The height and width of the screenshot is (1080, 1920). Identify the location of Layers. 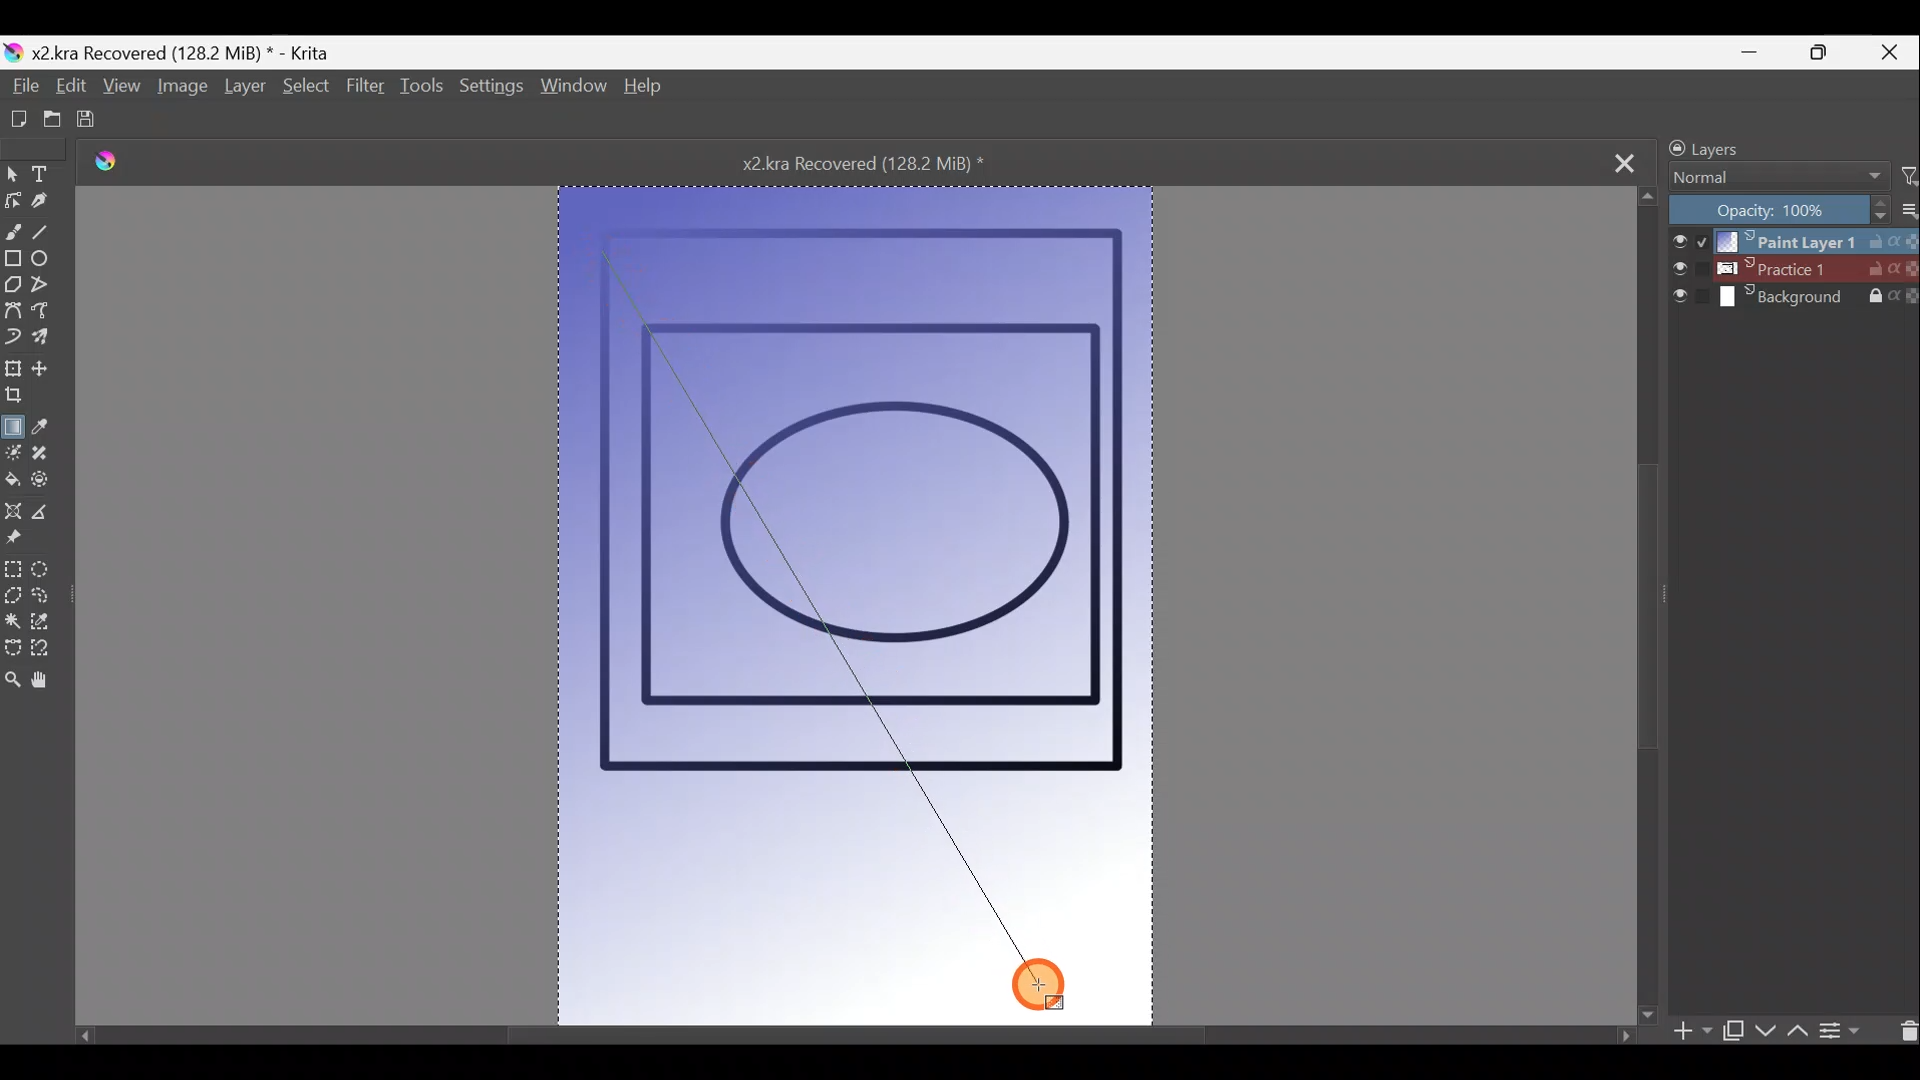
(1757, 145).